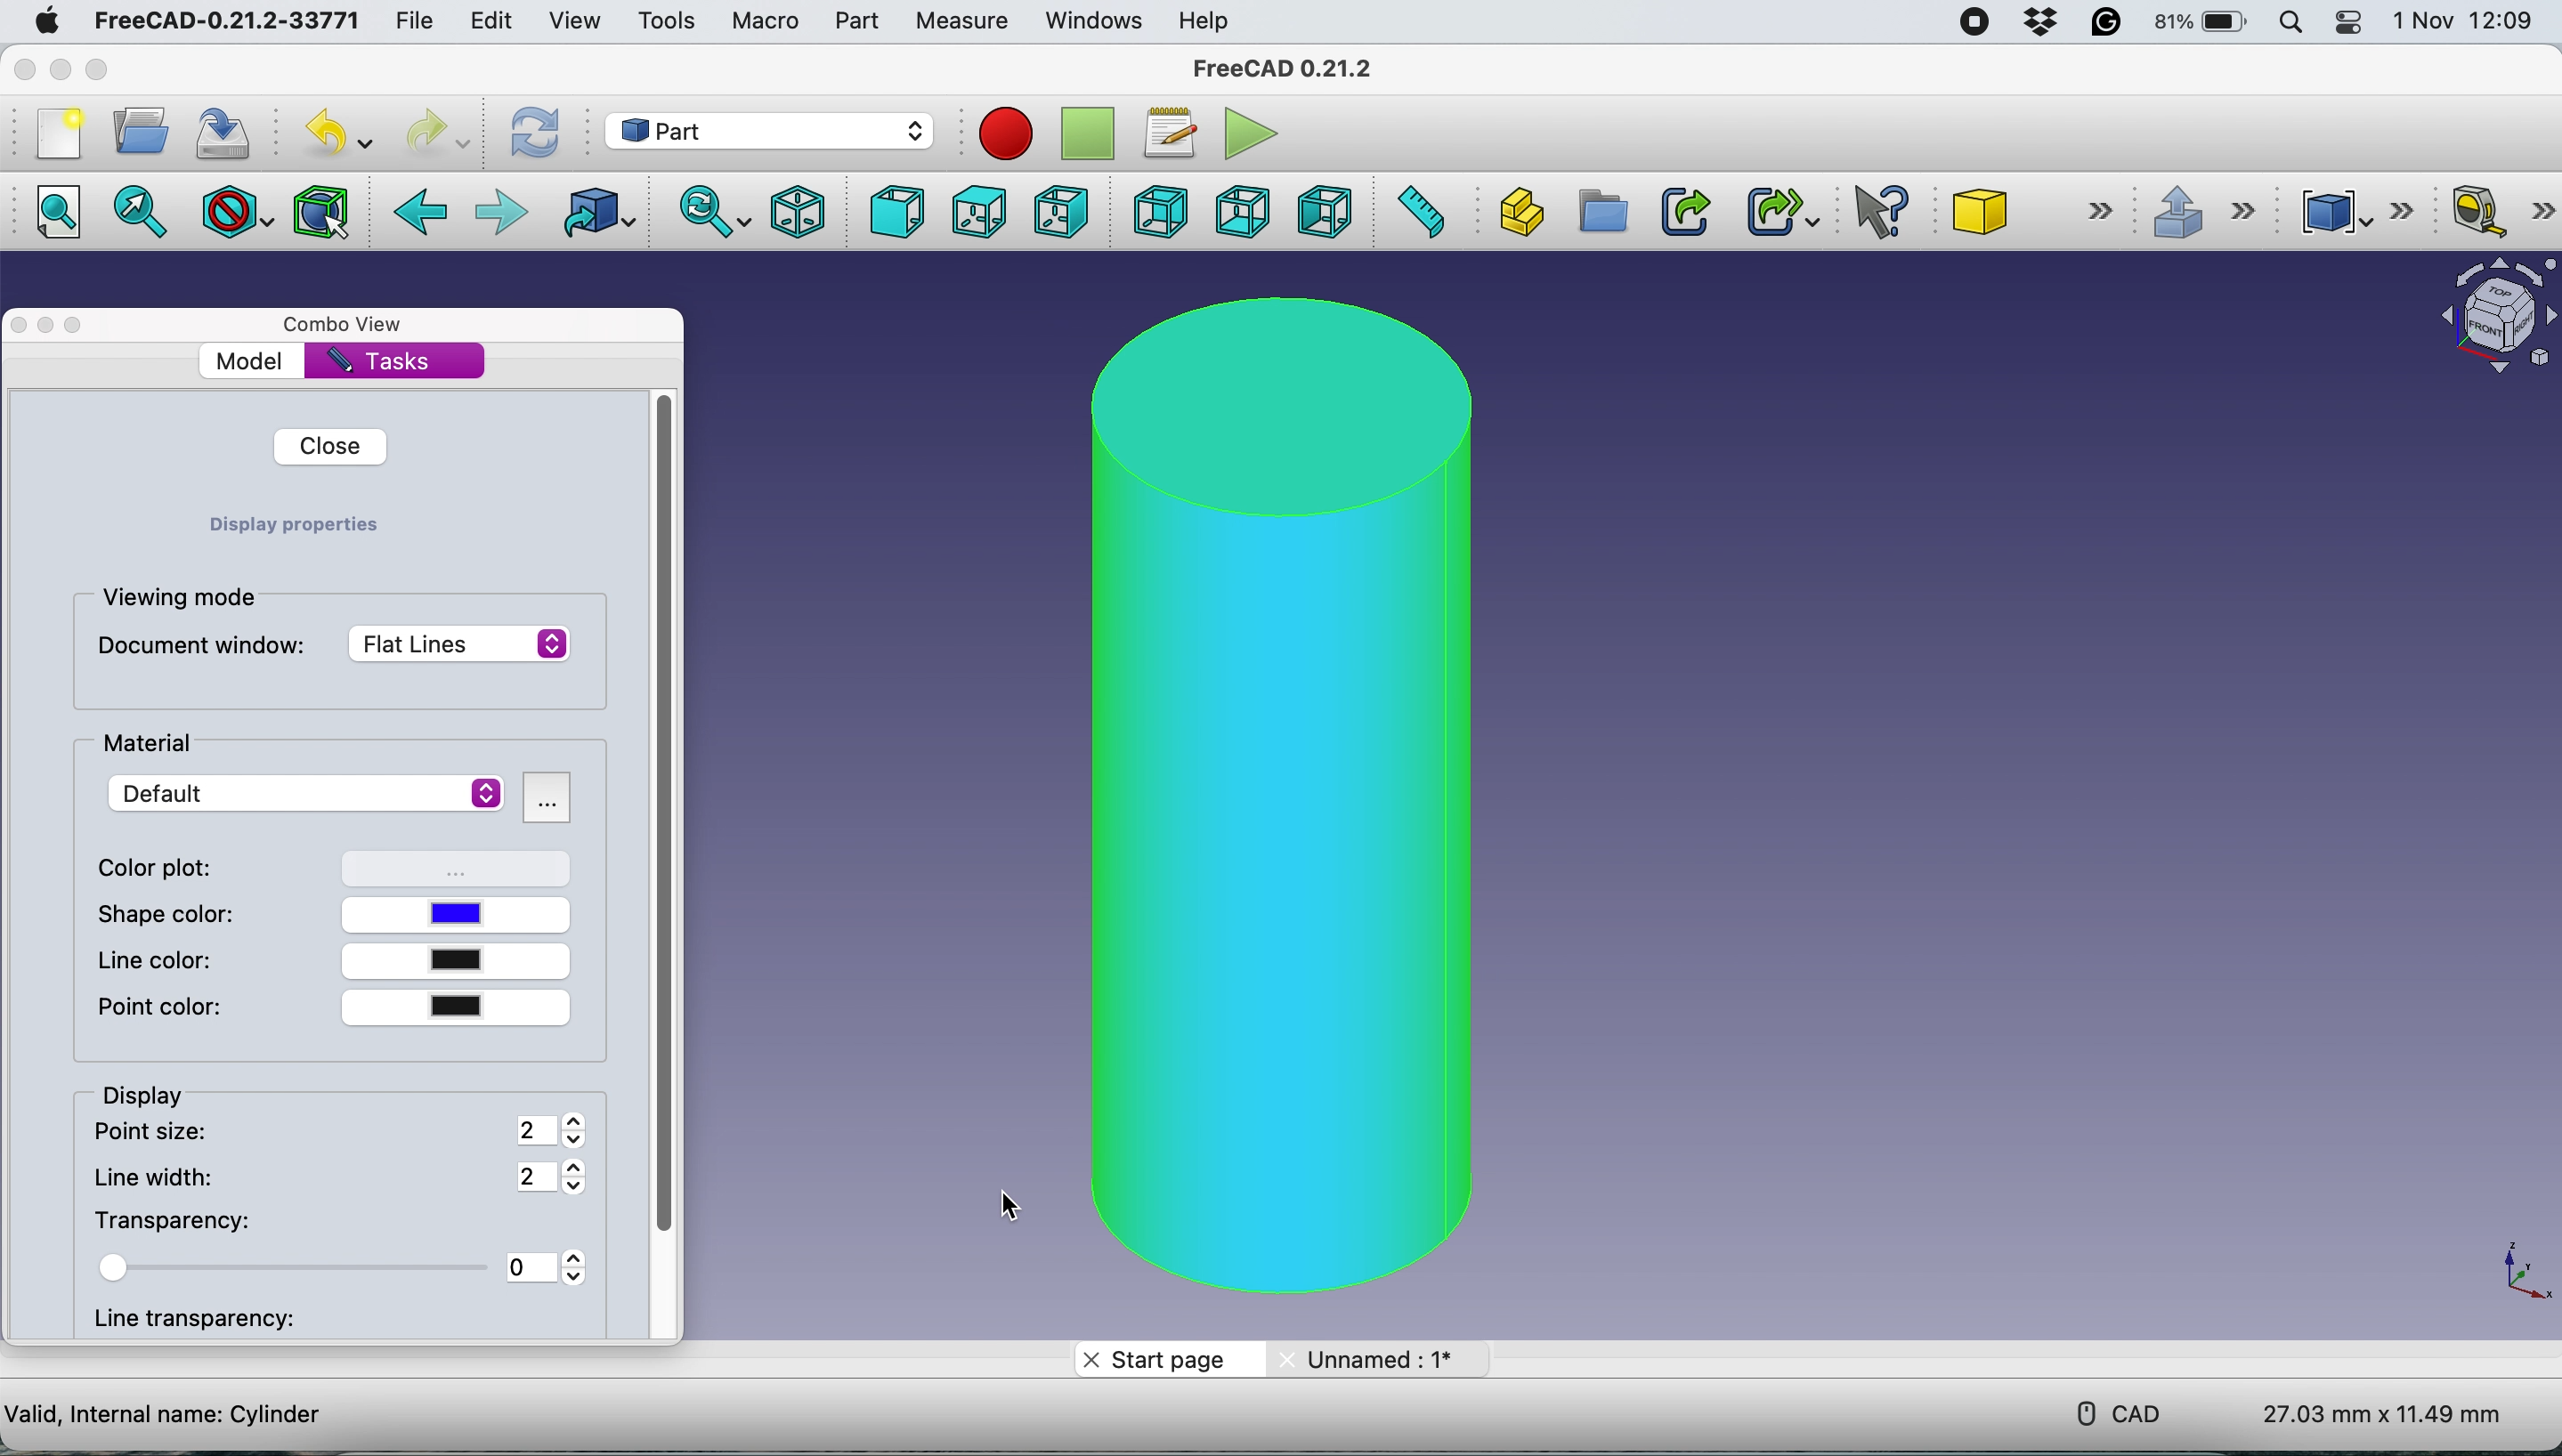  What do you see at coordinates (145, 1094) in the screenshot?
I see `display` at bounding box center [145, 1094].